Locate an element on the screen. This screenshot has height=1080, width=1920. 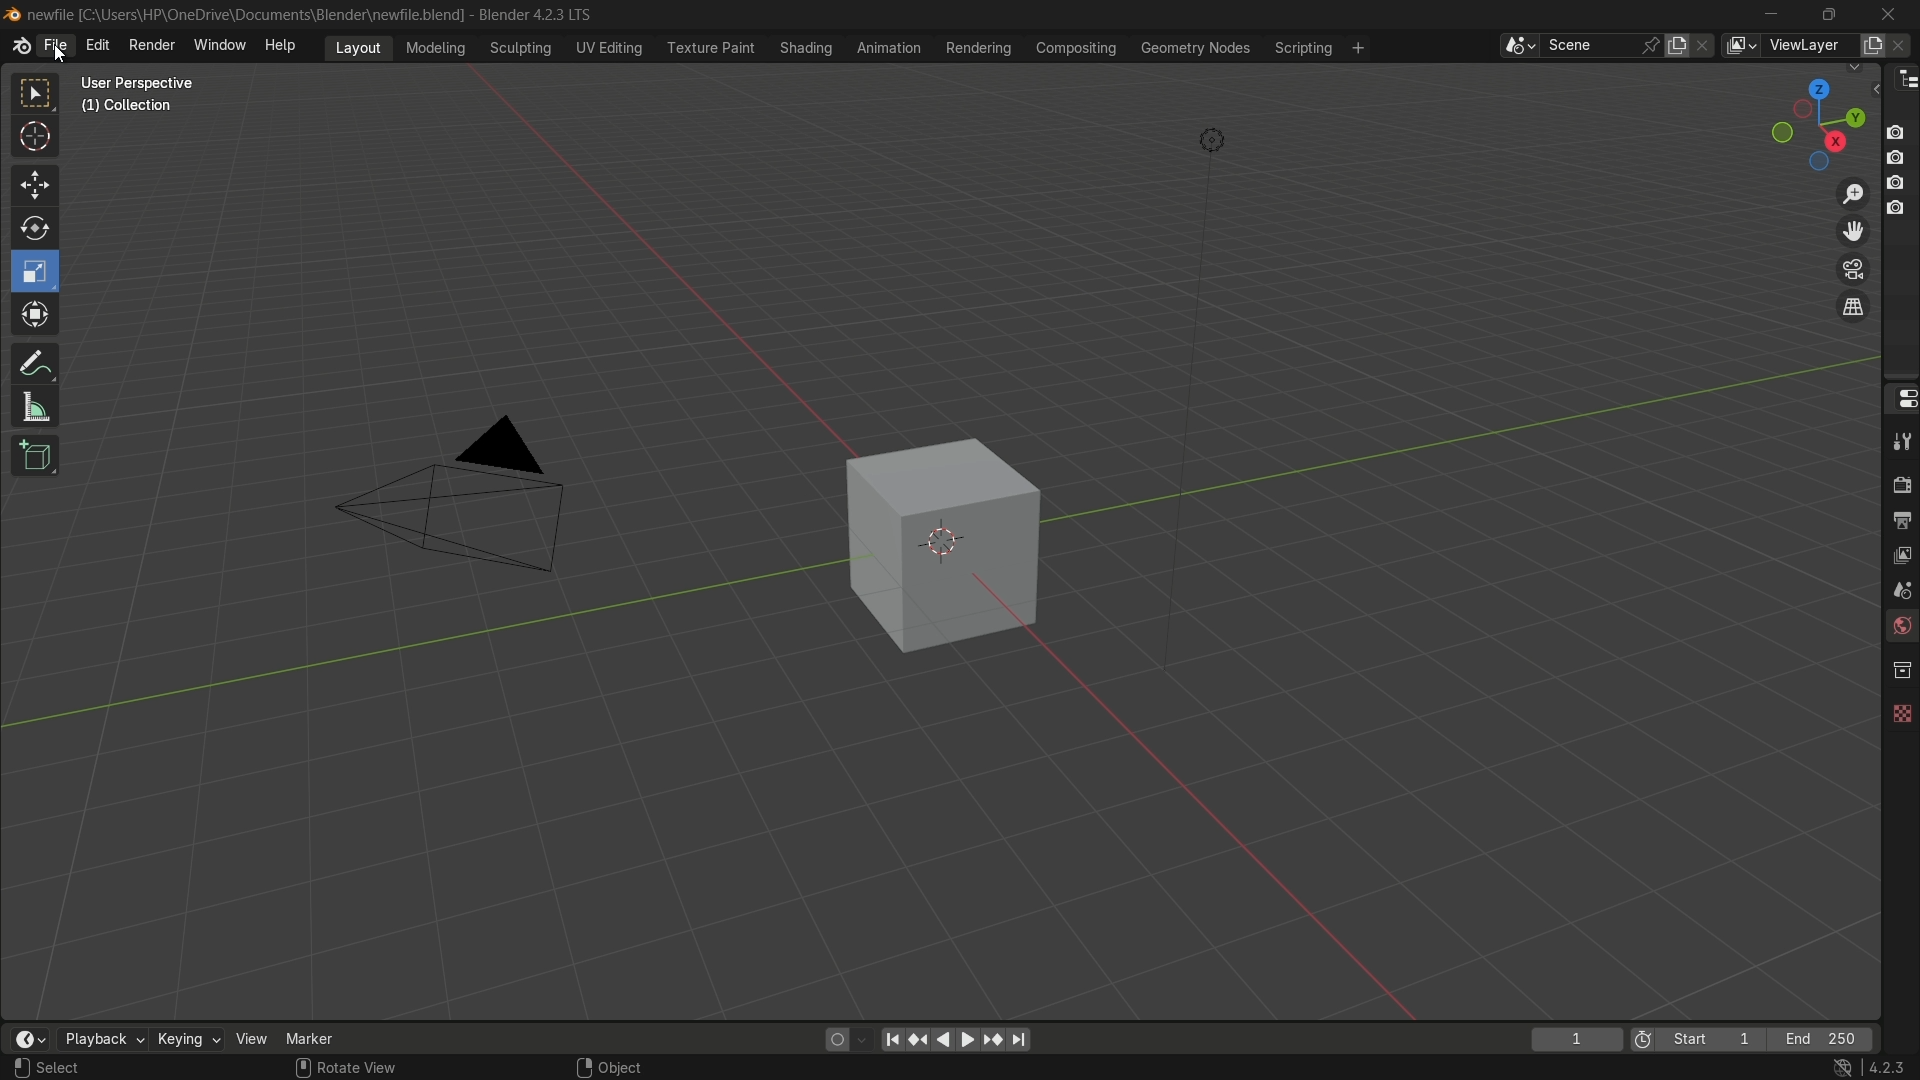
auto keyframe is located at coordinates (863, 1039).